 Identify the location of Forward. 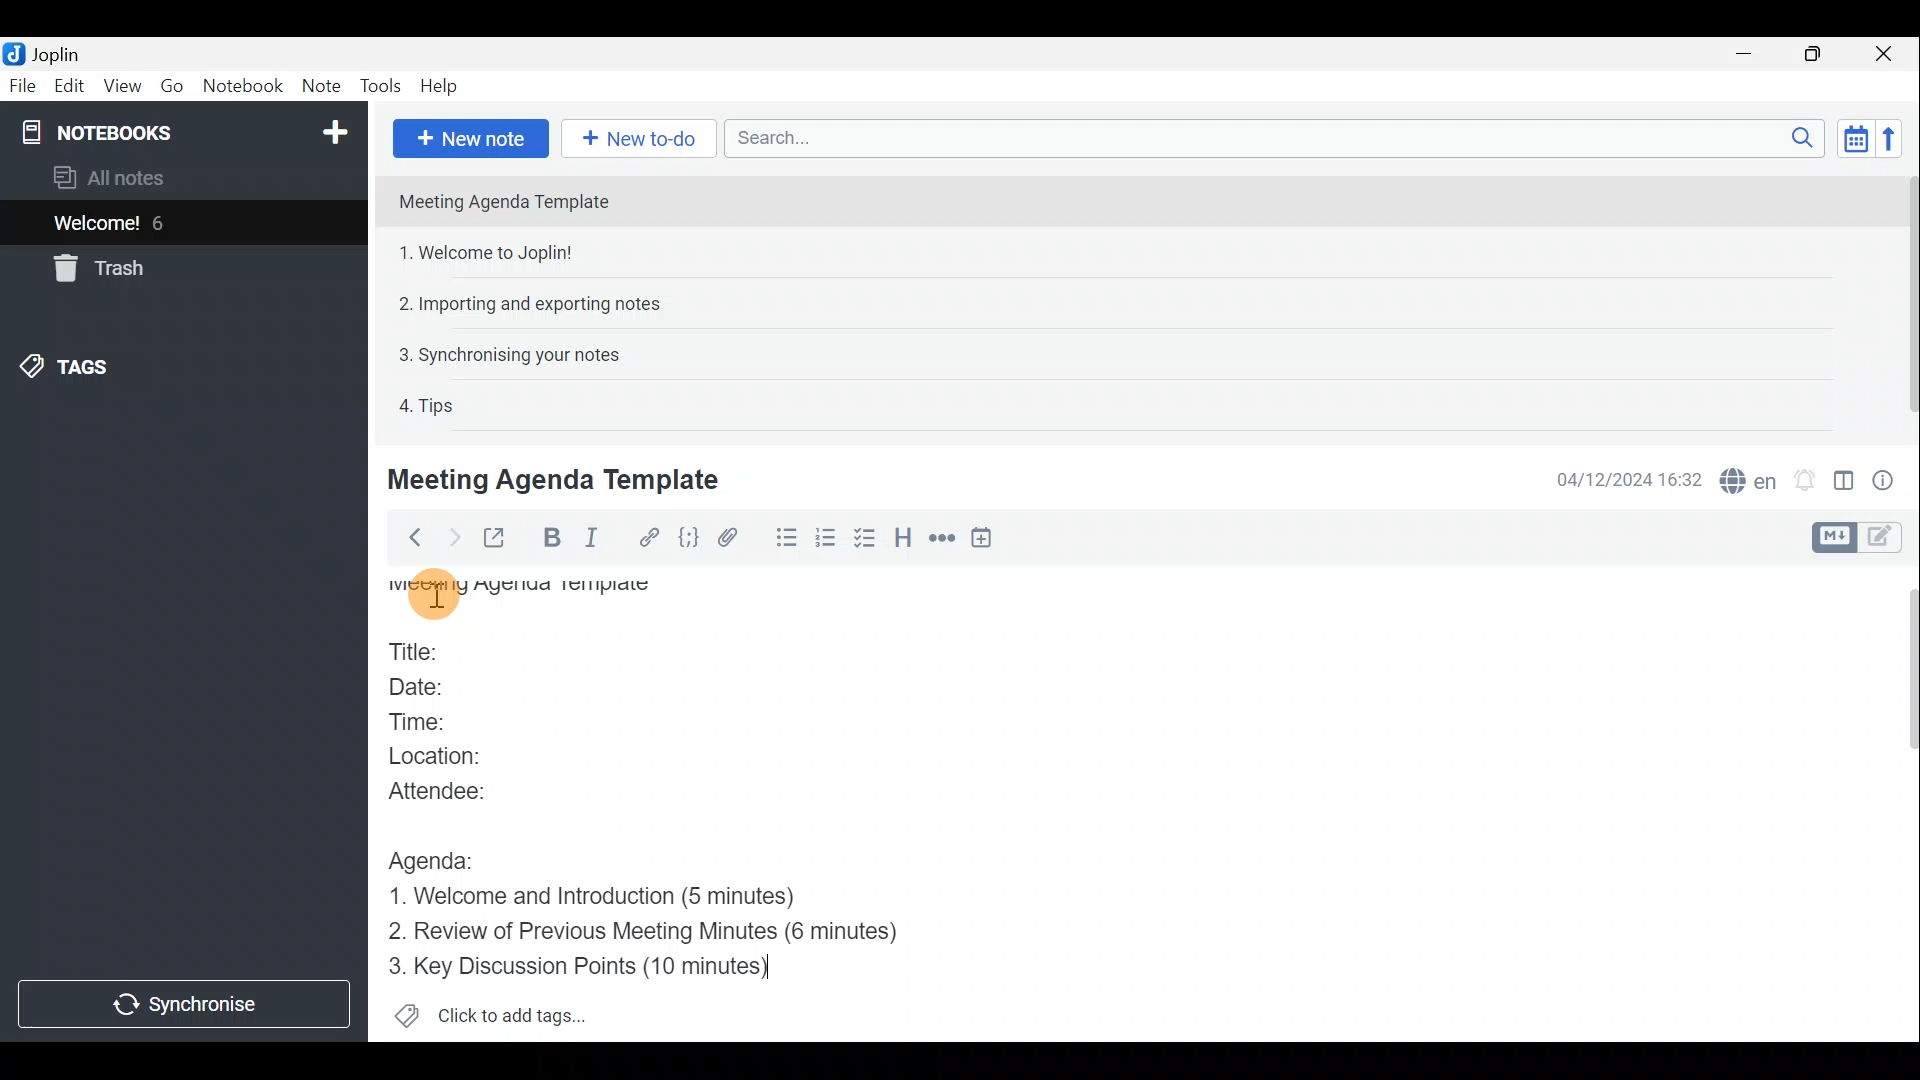
(451, 537).